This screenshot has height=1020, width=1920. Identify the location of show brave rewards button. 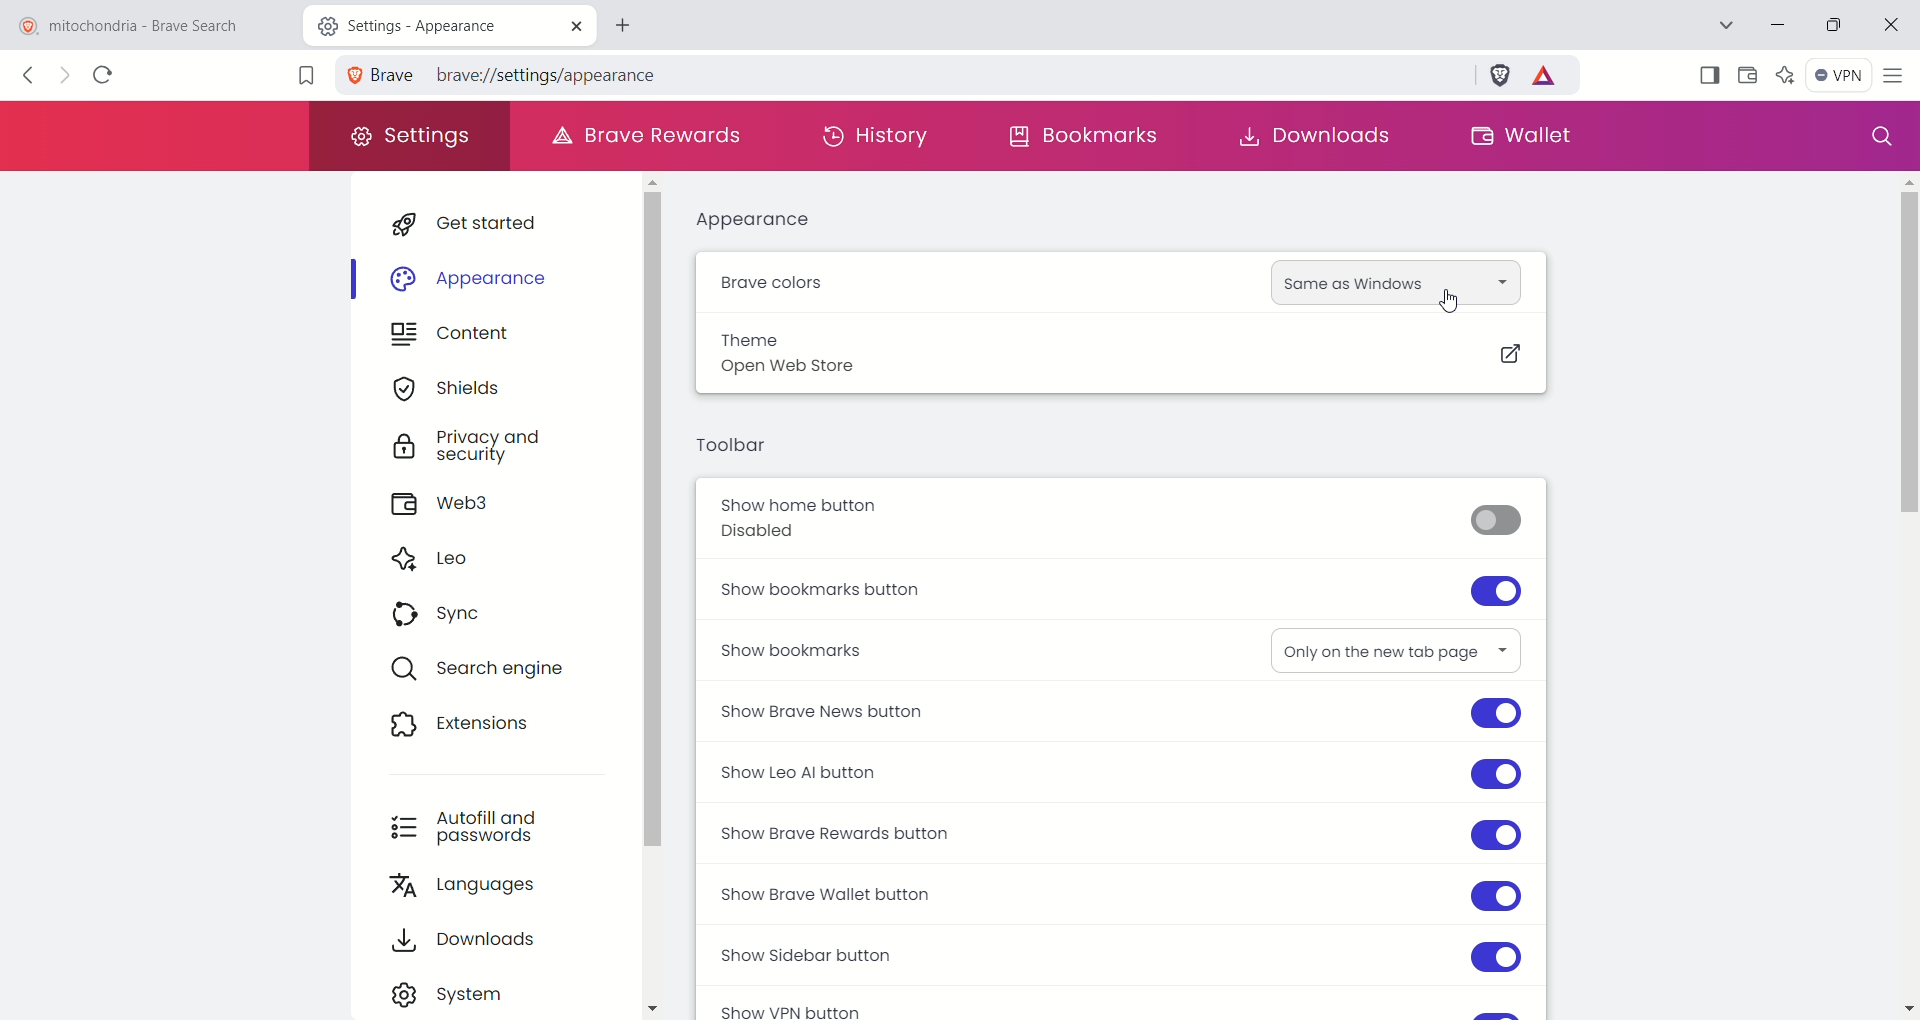
(1117, 833).